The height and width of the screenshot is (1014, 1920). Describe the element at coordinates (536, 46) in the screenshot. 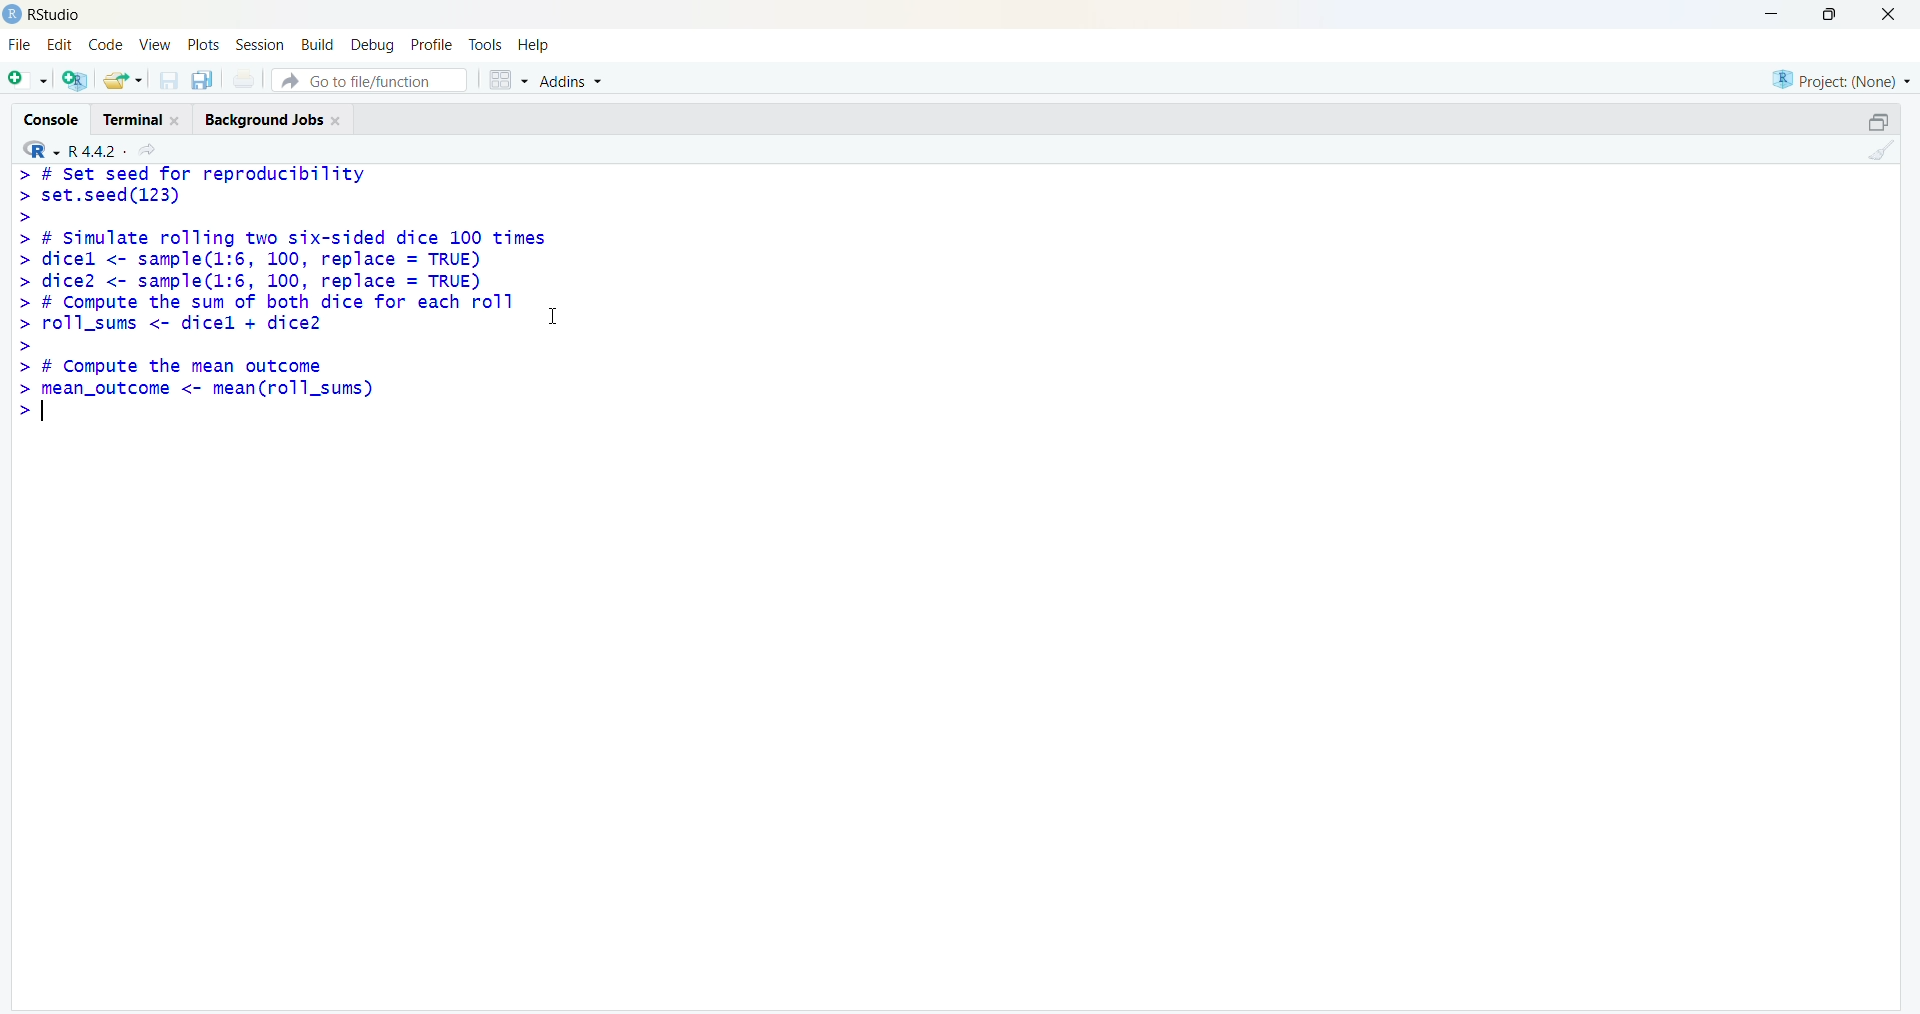

I see `help` at that location.